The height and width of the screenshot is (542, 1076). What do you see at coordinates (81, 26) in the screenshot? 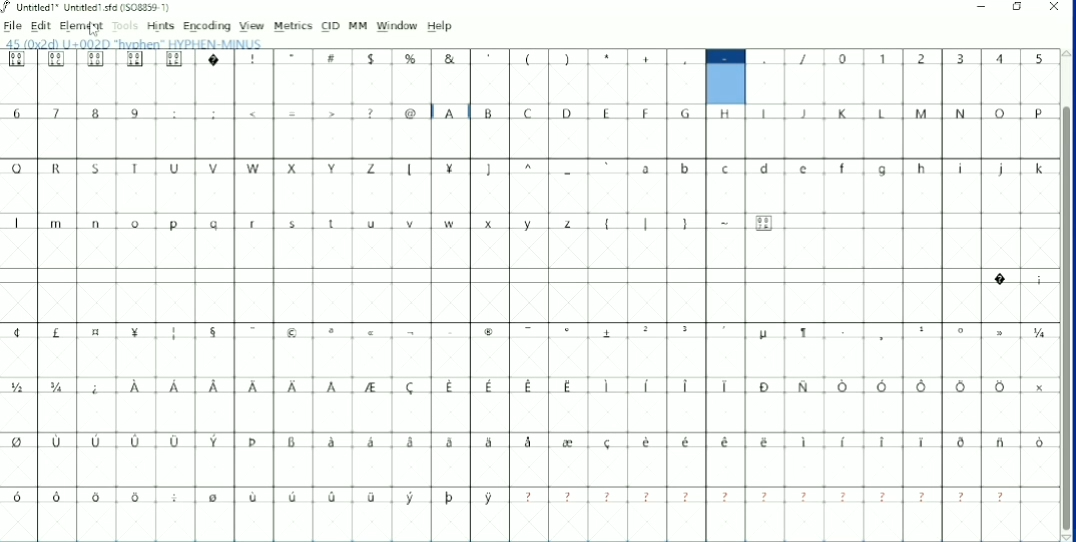
I see `Element` at bounding box center [81, 26].